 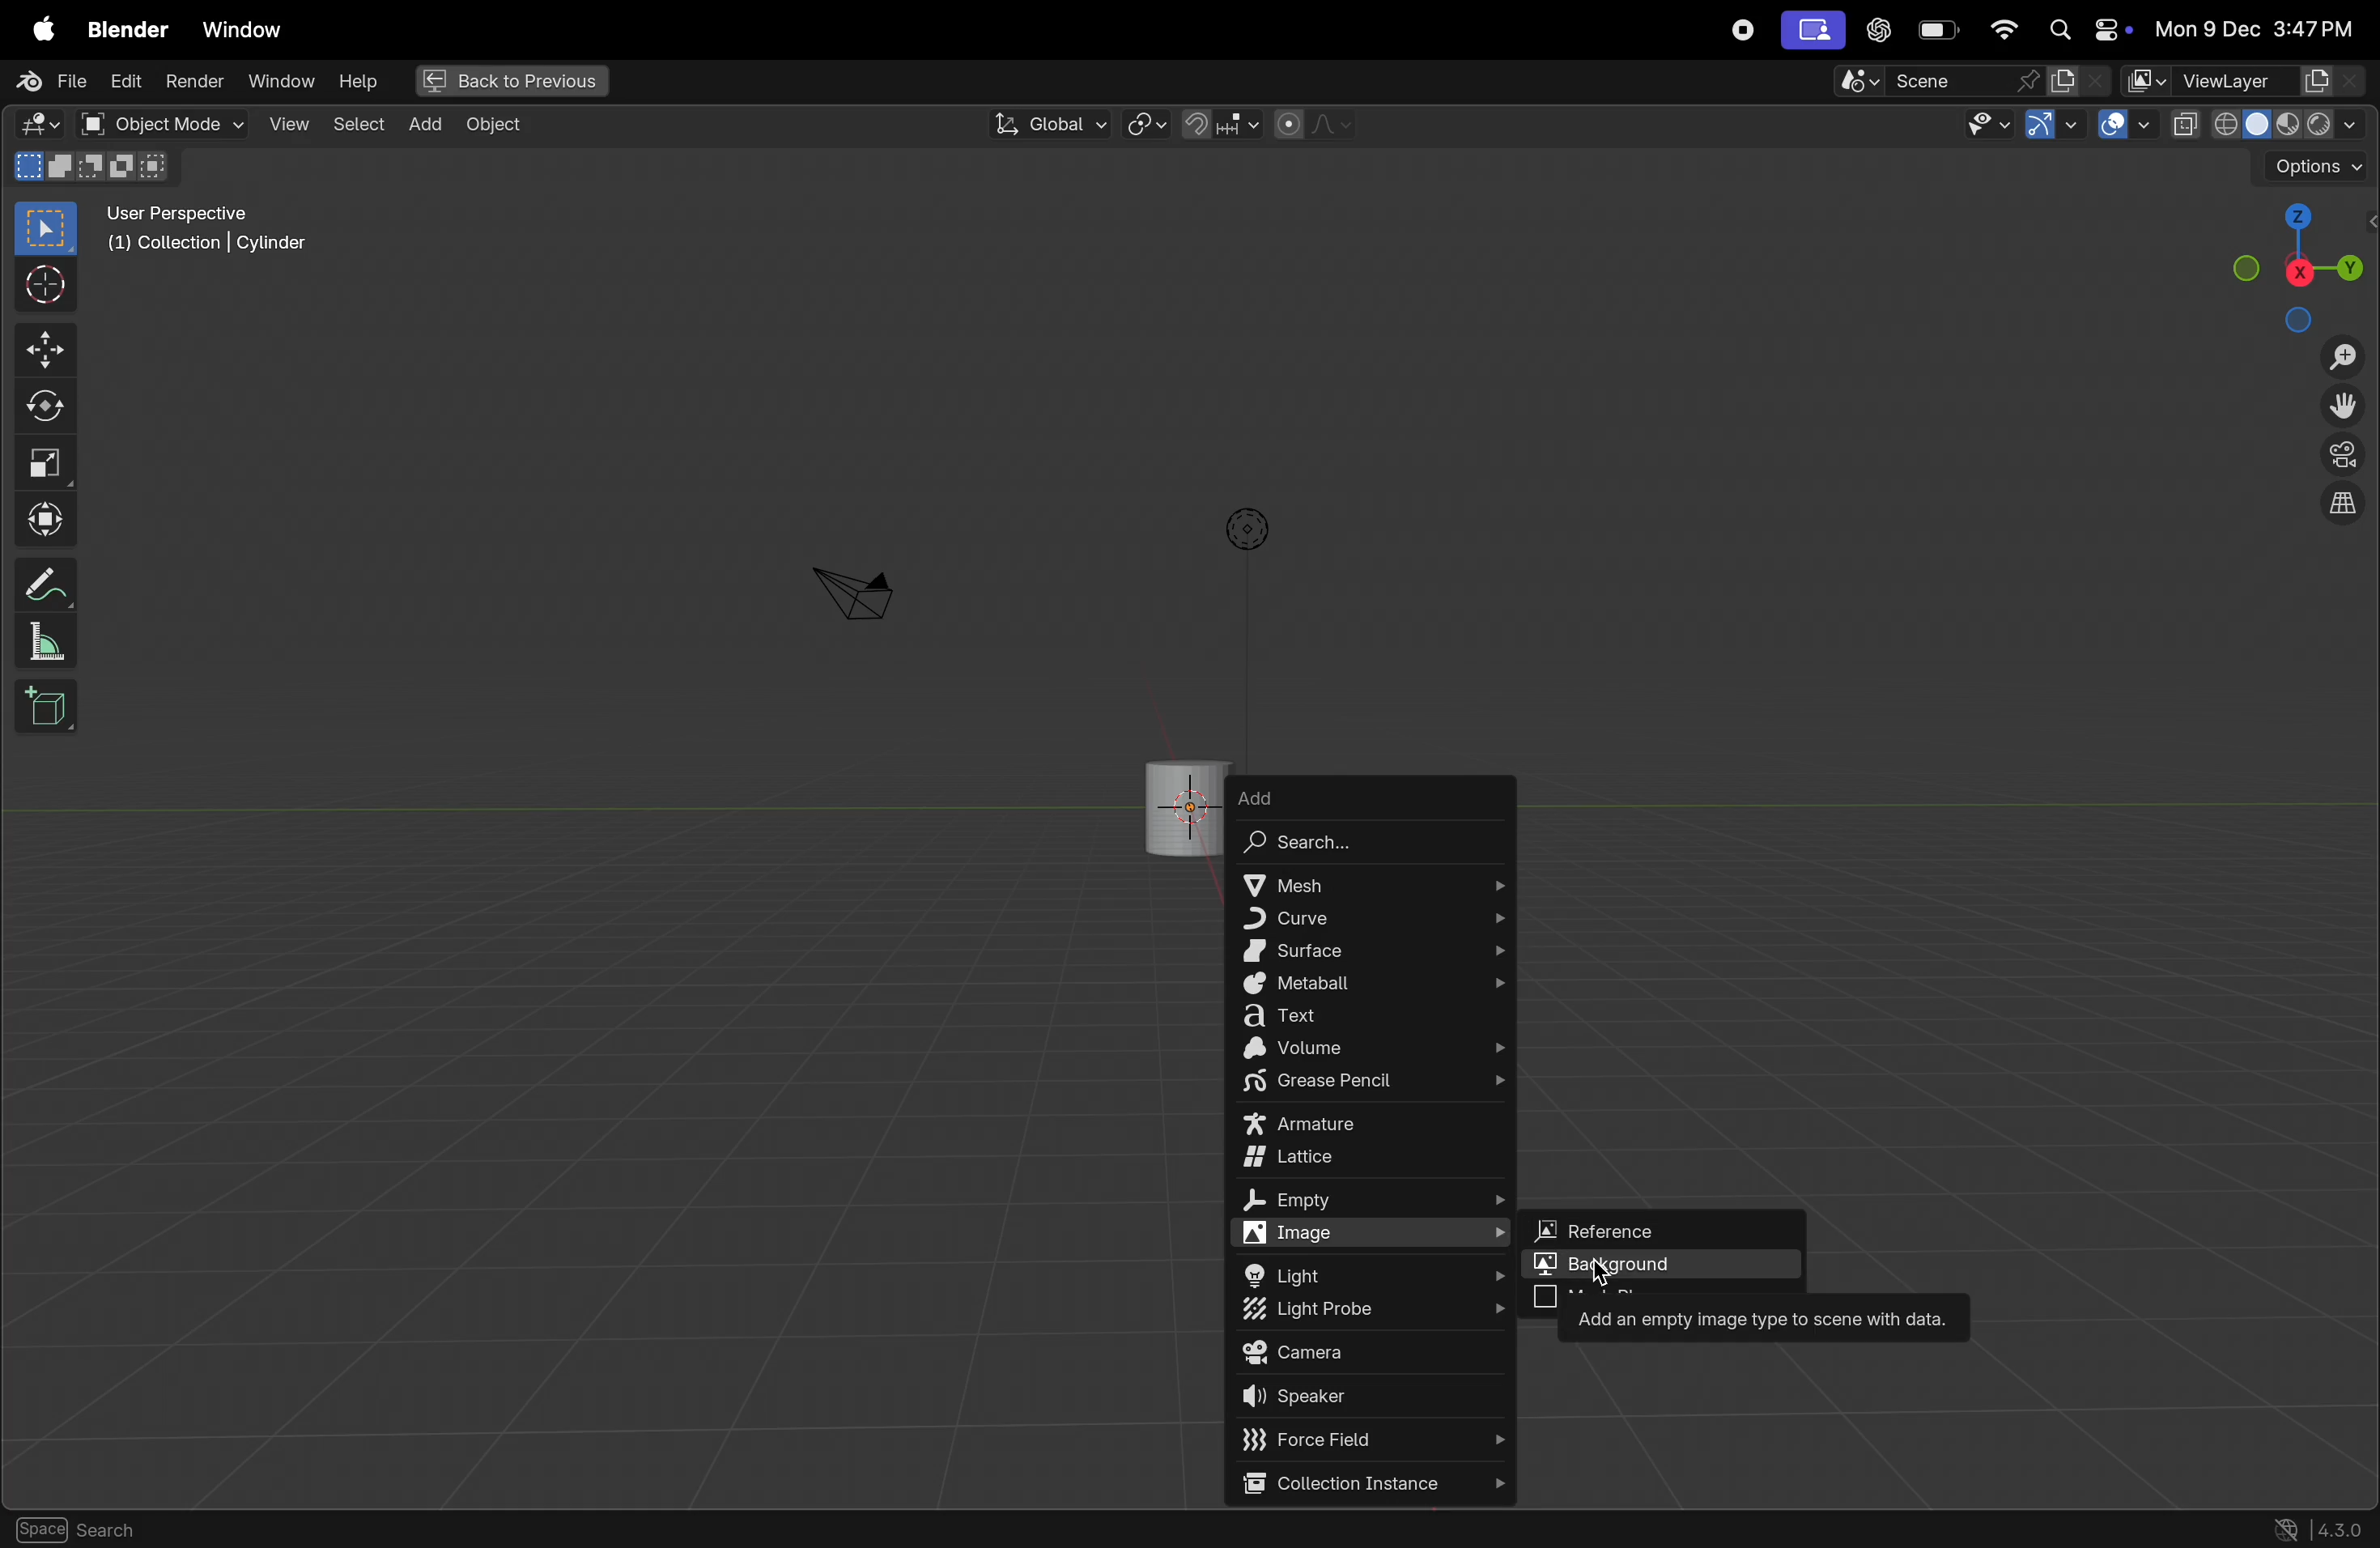 What do you see at coordinates (45, 463) in the screenshot?
I see `scale` at bounding box center [45, 463].